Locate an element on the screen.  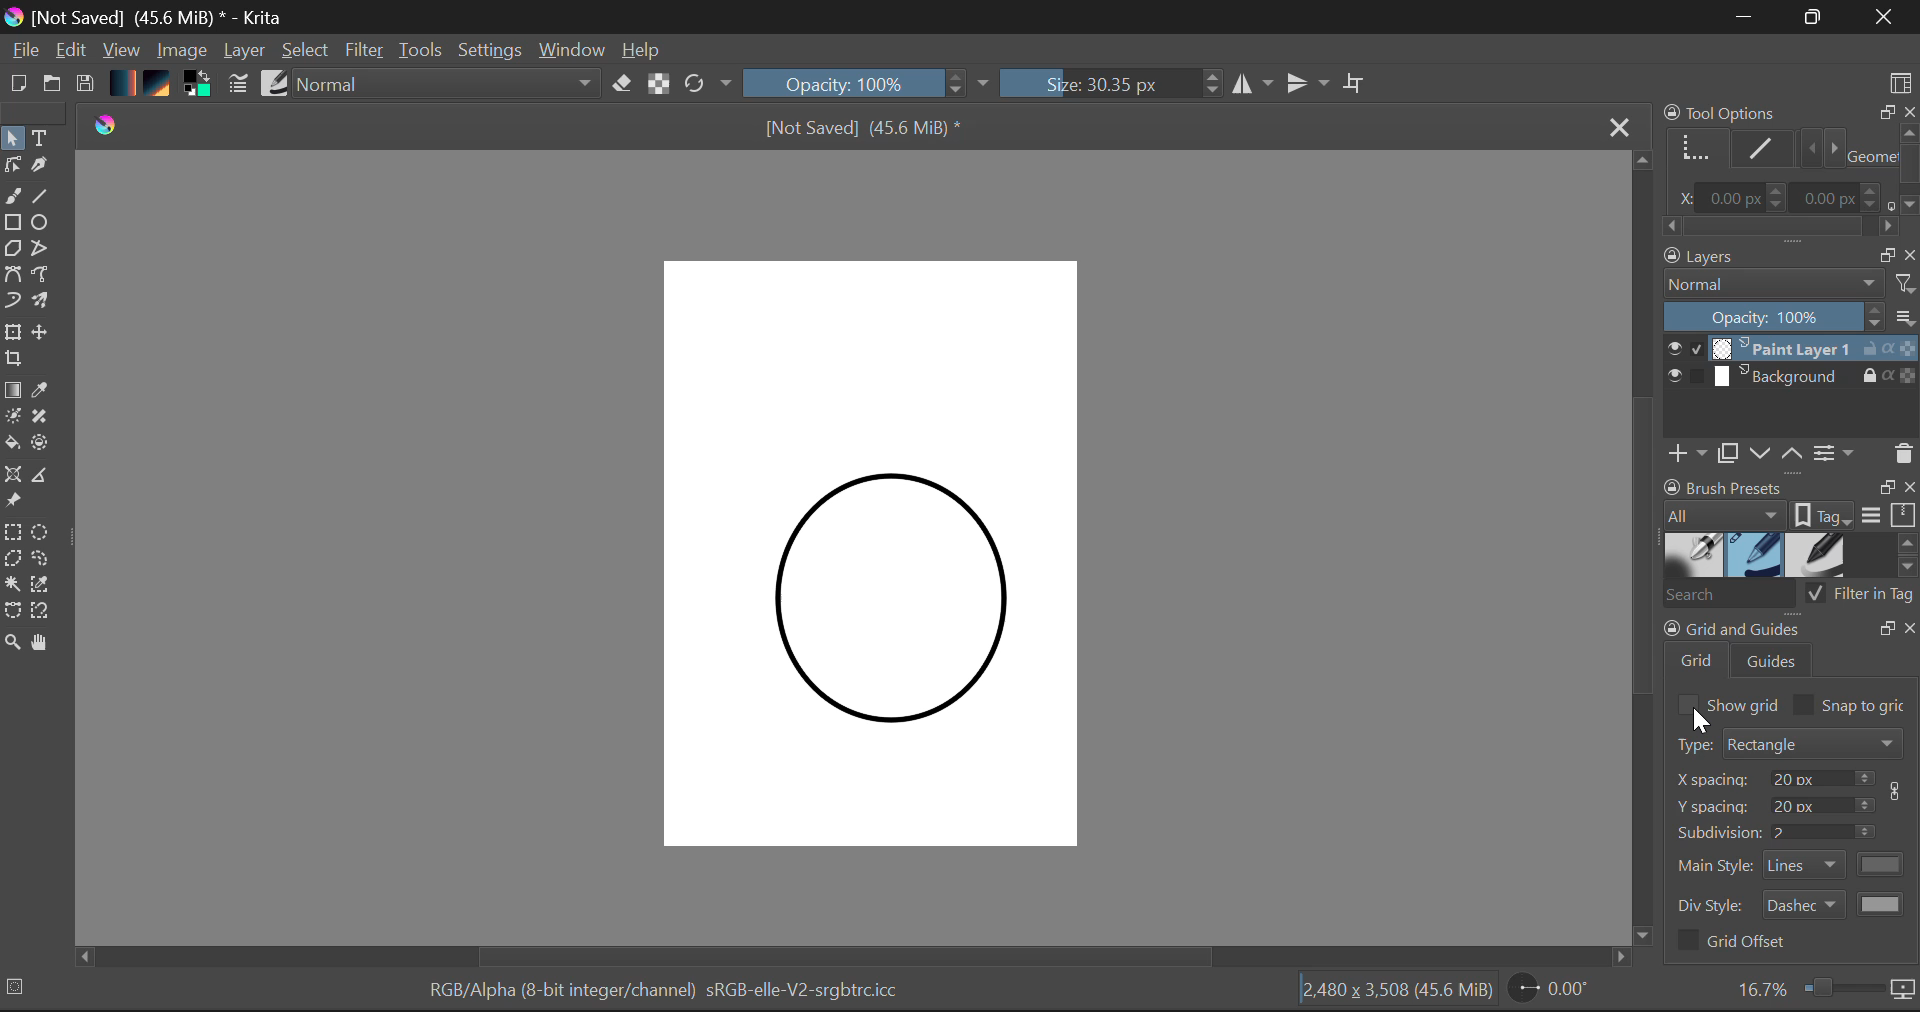
Scroll Bar is located at coordinates (856, 955).